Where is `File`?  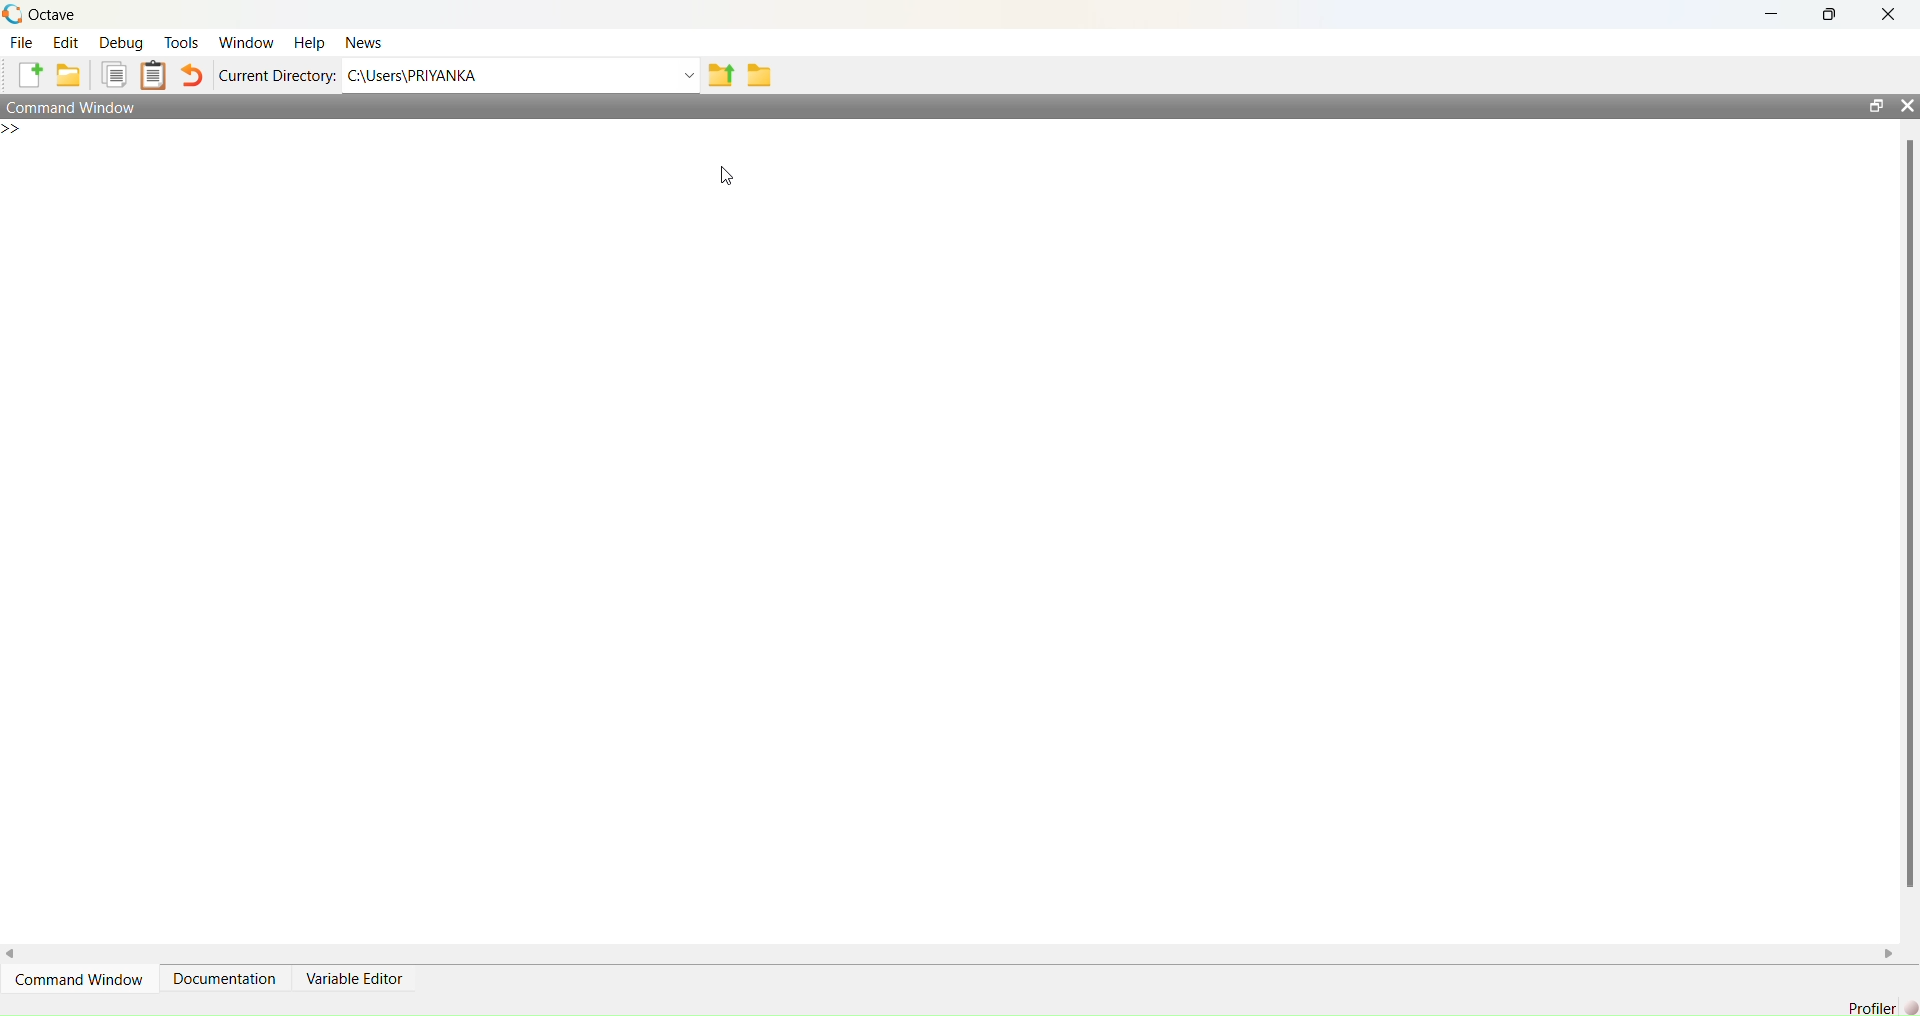
File is located at coordinates (23, 42).